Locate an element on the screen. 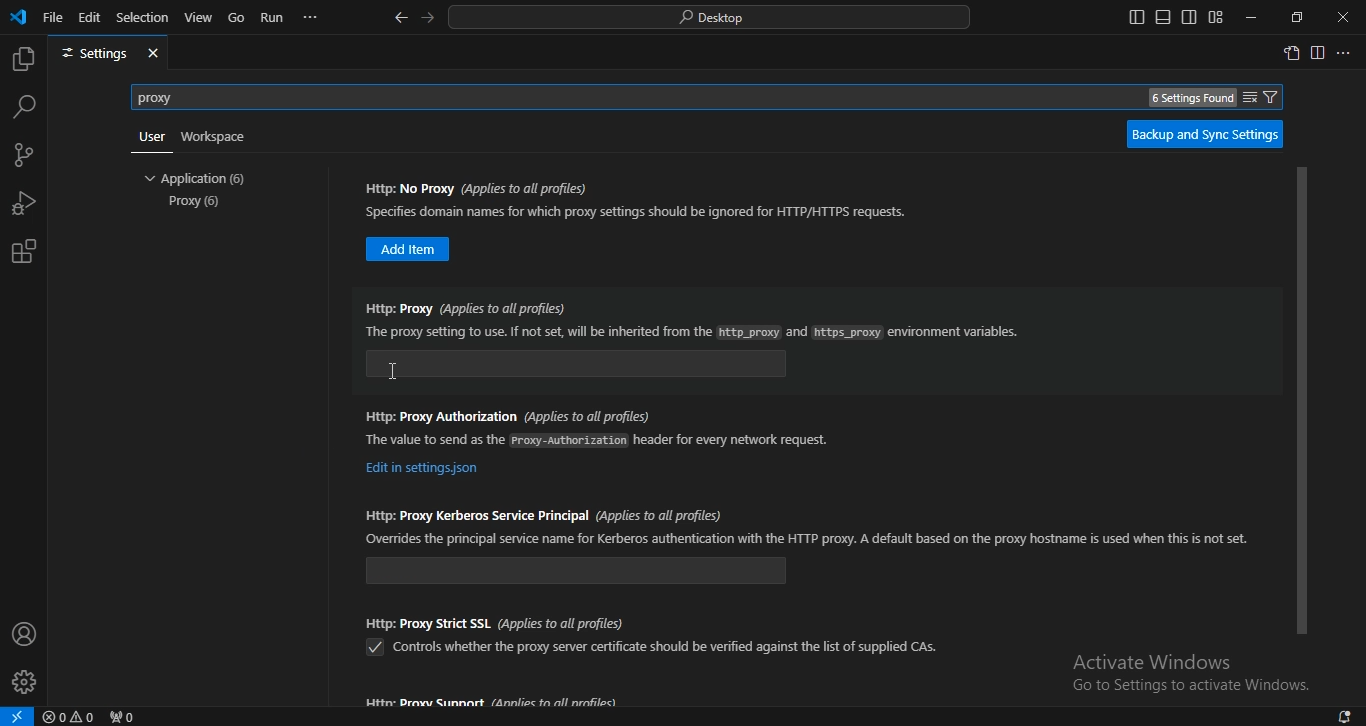 This screenshot has height=726, width=1366. https: proxy authorization is located at coordinates (423, 469).